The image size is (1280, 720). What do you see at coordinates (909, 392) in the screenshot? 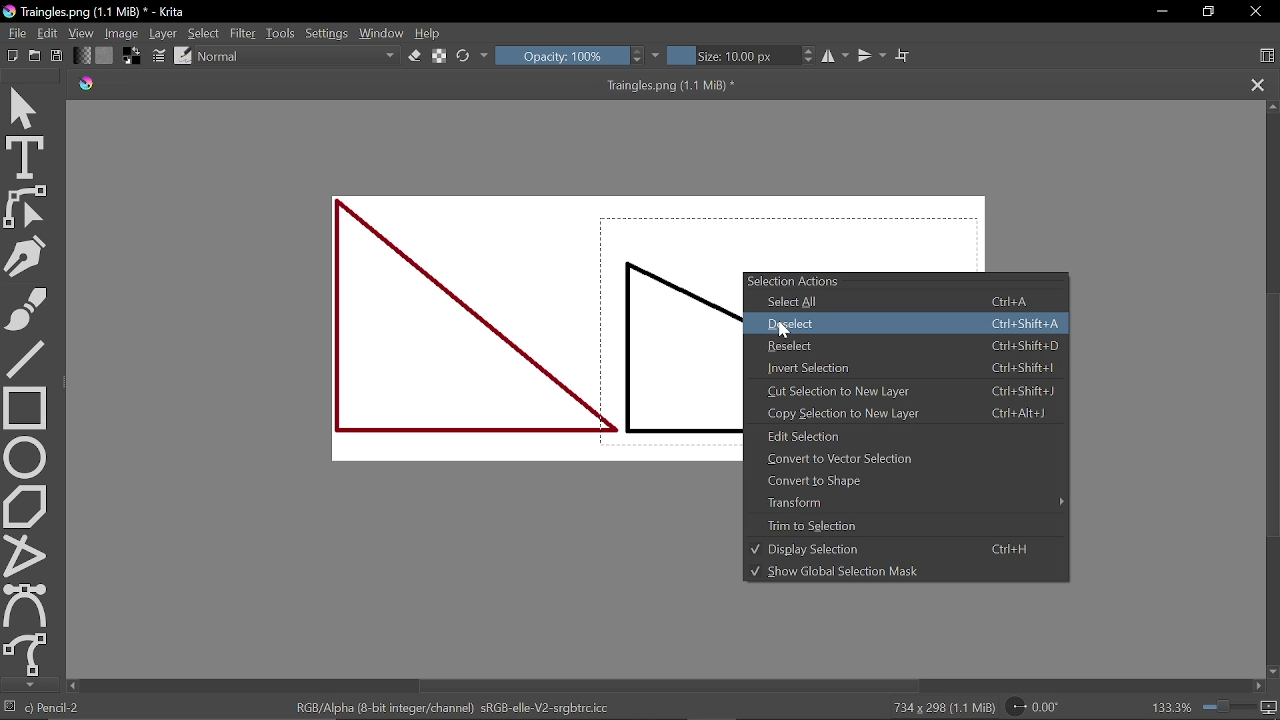
I see `Cut selection to new layer` at bounding box center [909, 392].